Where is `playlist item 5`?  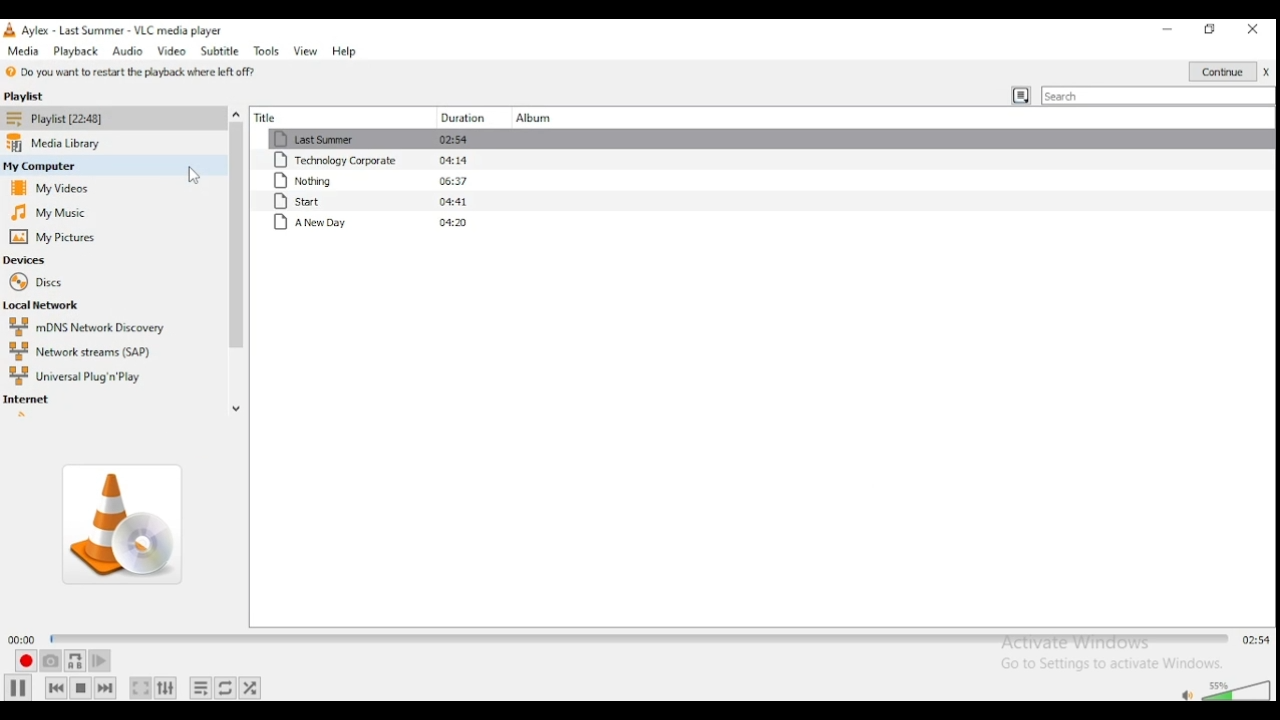 playlist item 5 is located at coordinates (375, 224).